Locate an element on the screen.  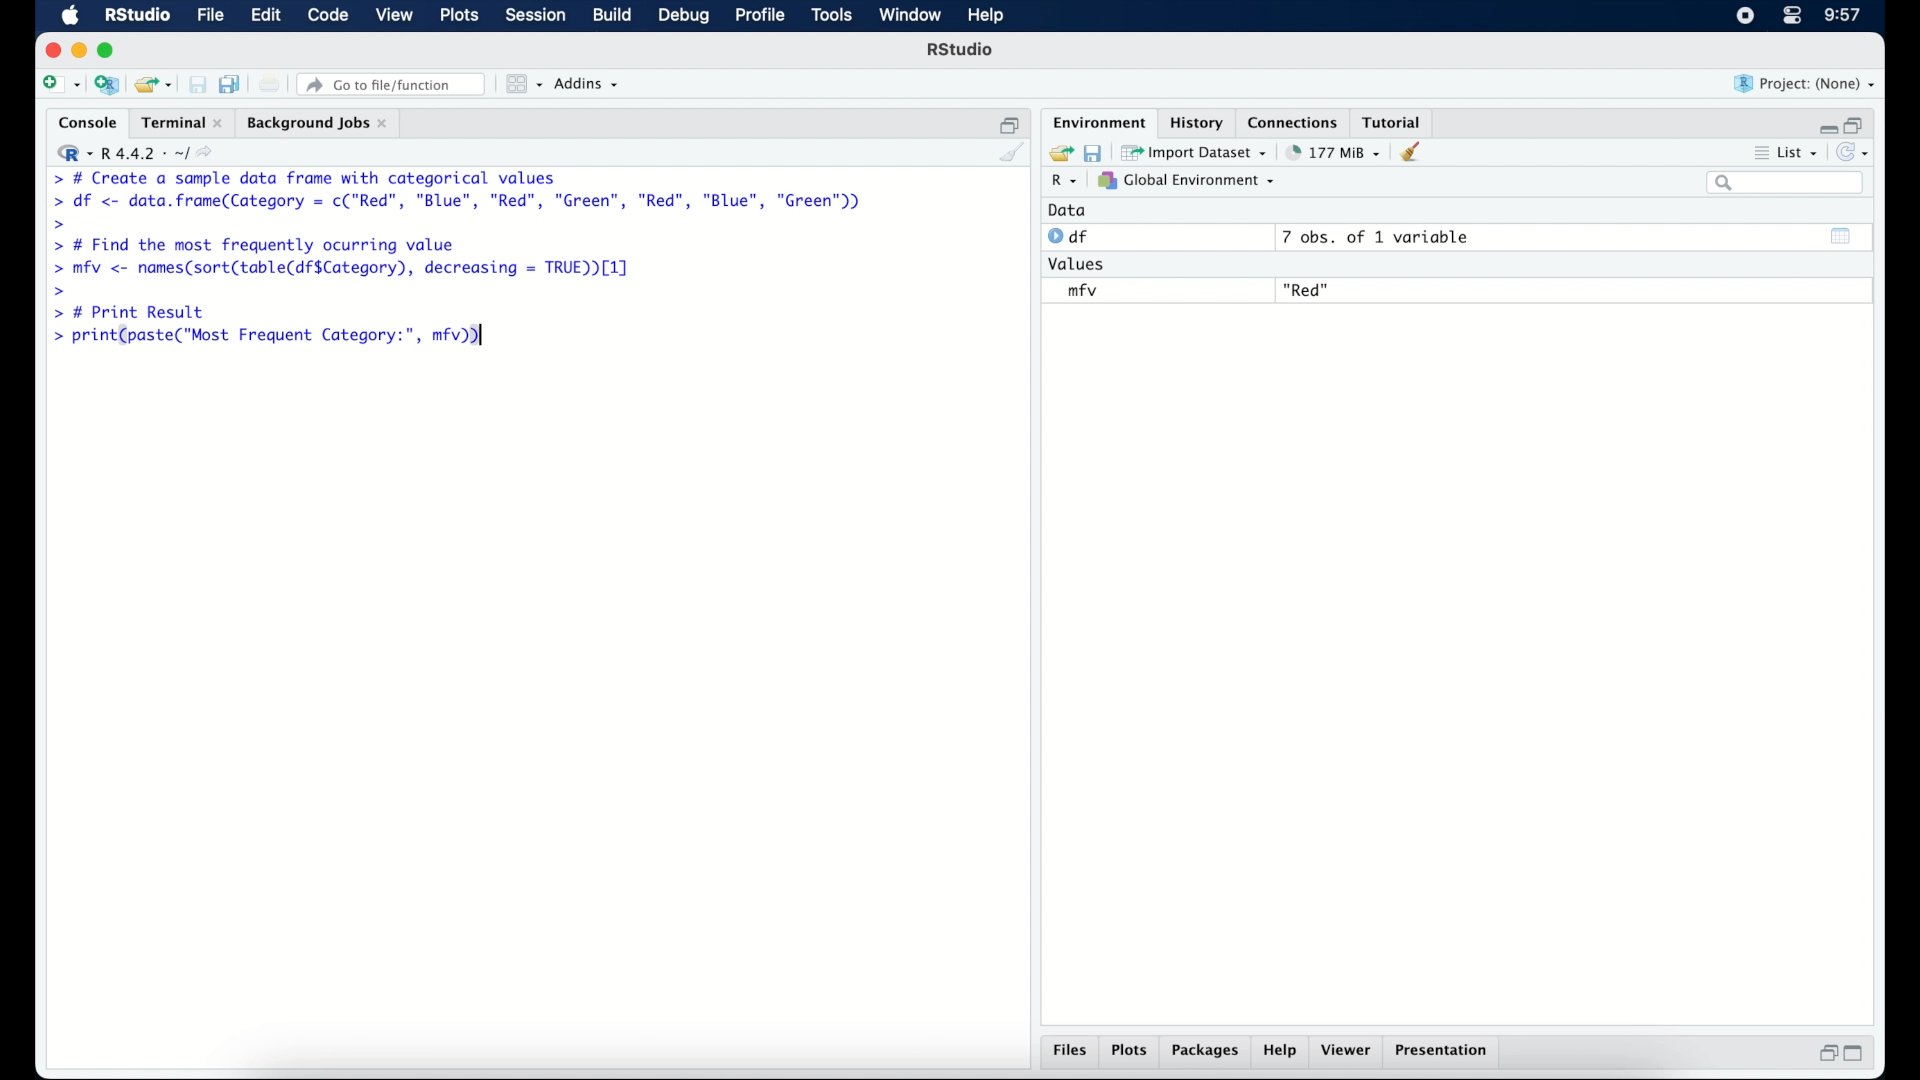
values is located at coordinates (1081, 265).